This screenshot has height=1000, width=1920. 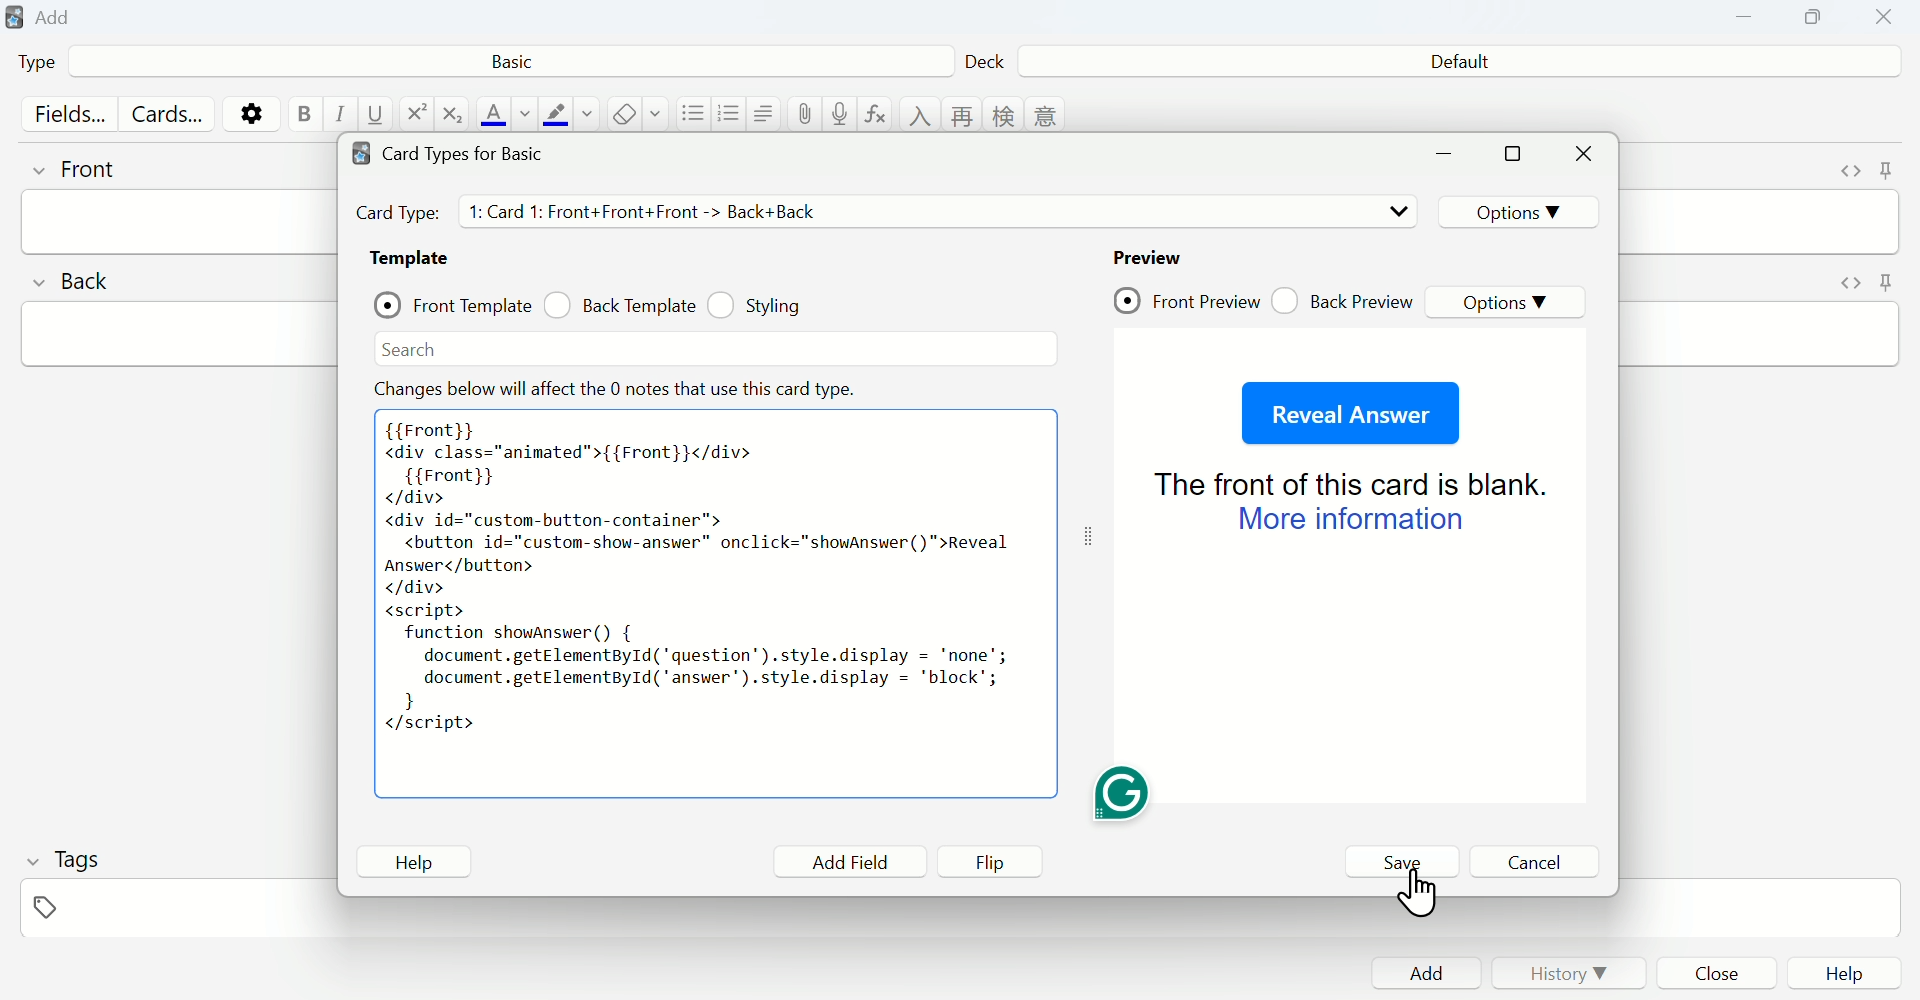 What do you see at coordinates (989, 862) in the screenshot?
I see `Flip` at bounding box center [989, 862].